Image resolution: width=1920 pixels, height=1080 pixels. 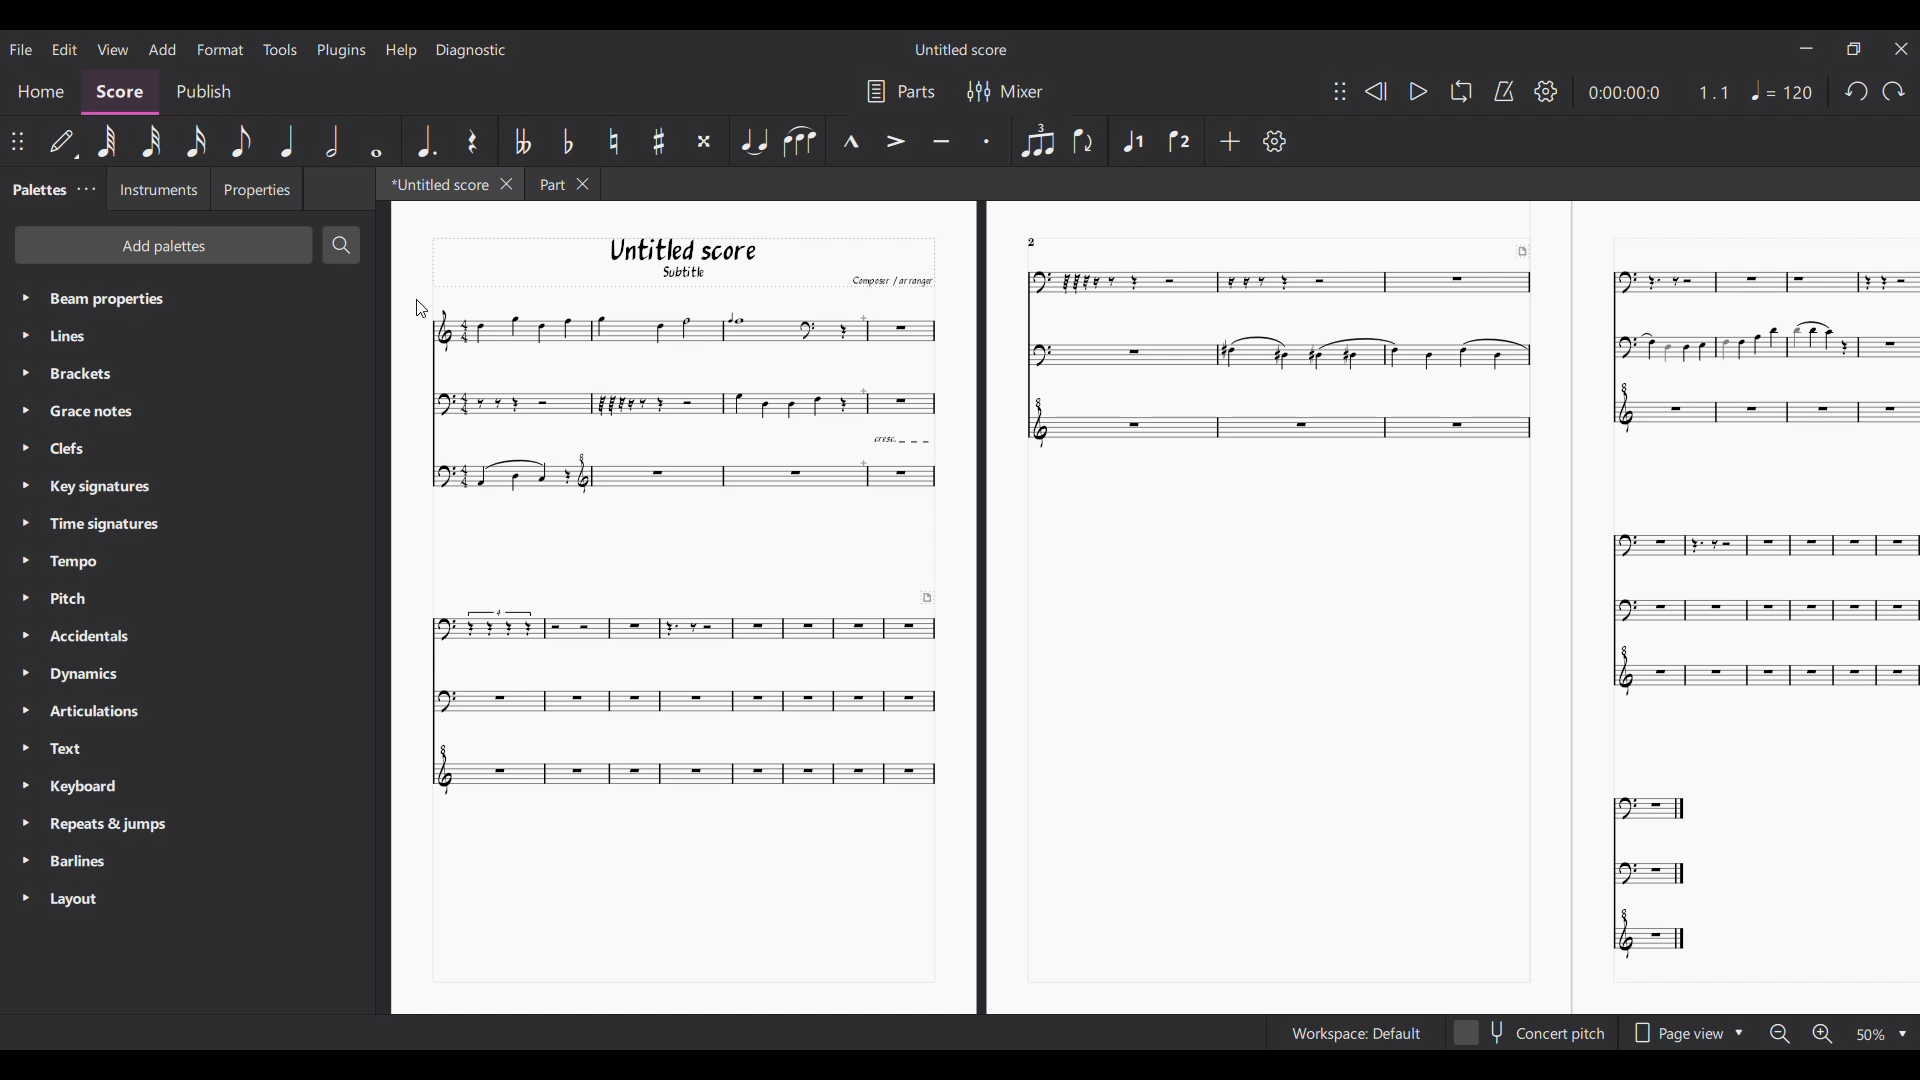 I want to click on , so click(x=22, y=749).